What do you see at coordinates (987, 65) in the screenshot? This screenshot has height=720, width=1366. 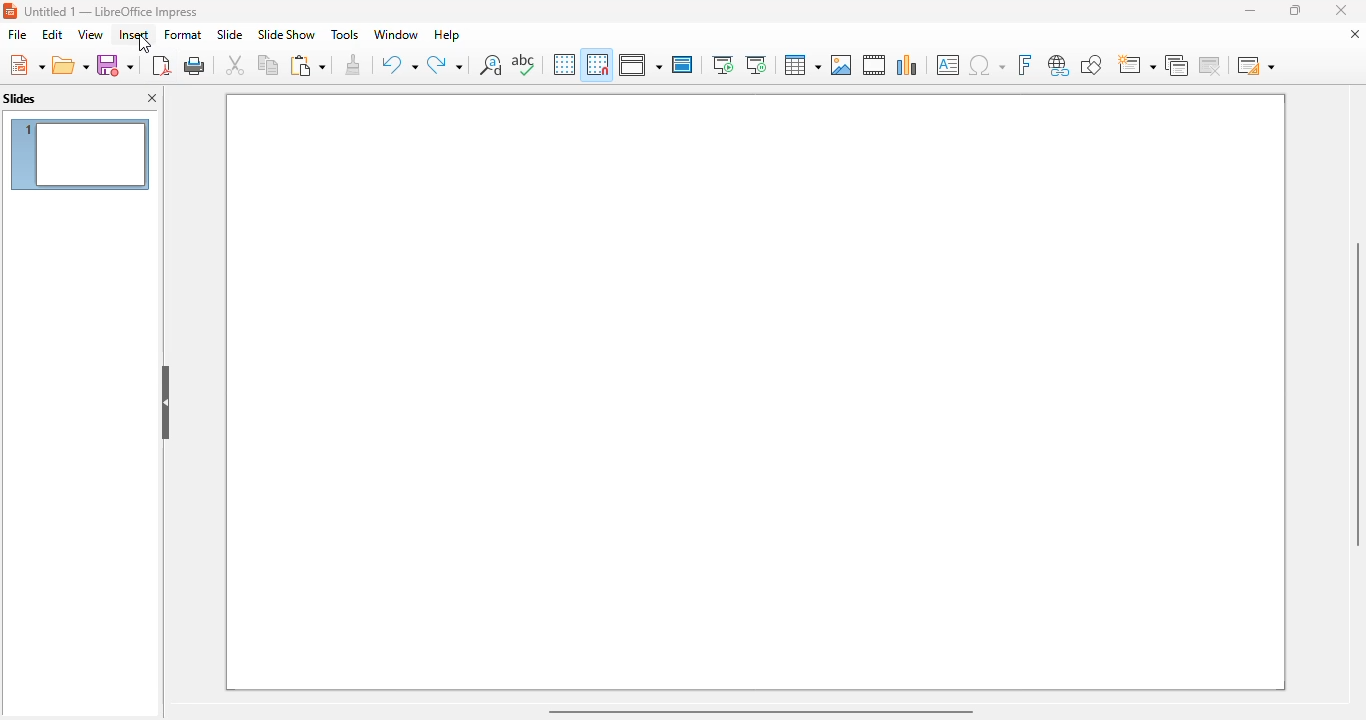 I see `insert special characters` at bounding box center [987, 65].